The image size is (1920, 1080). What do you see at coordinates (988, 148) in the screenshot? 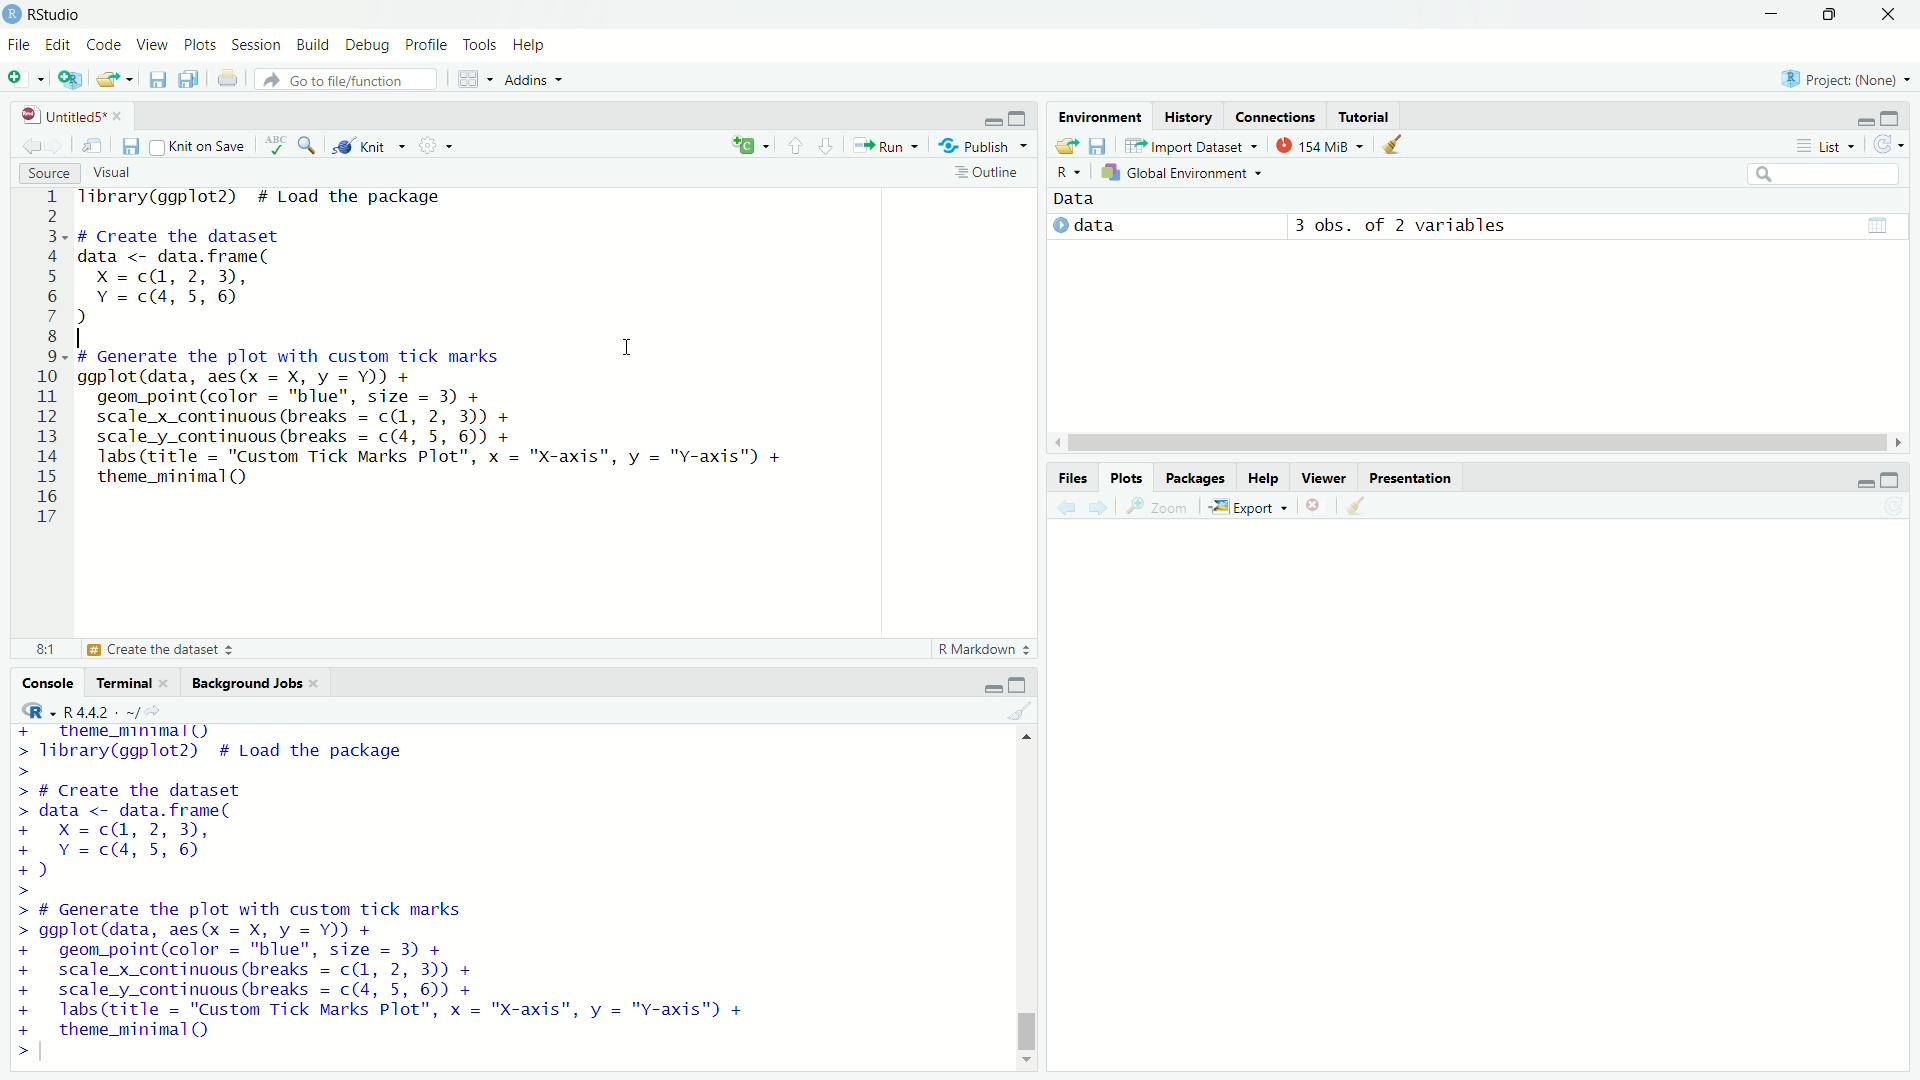
I see `publish` at bounding box center [988, 148].